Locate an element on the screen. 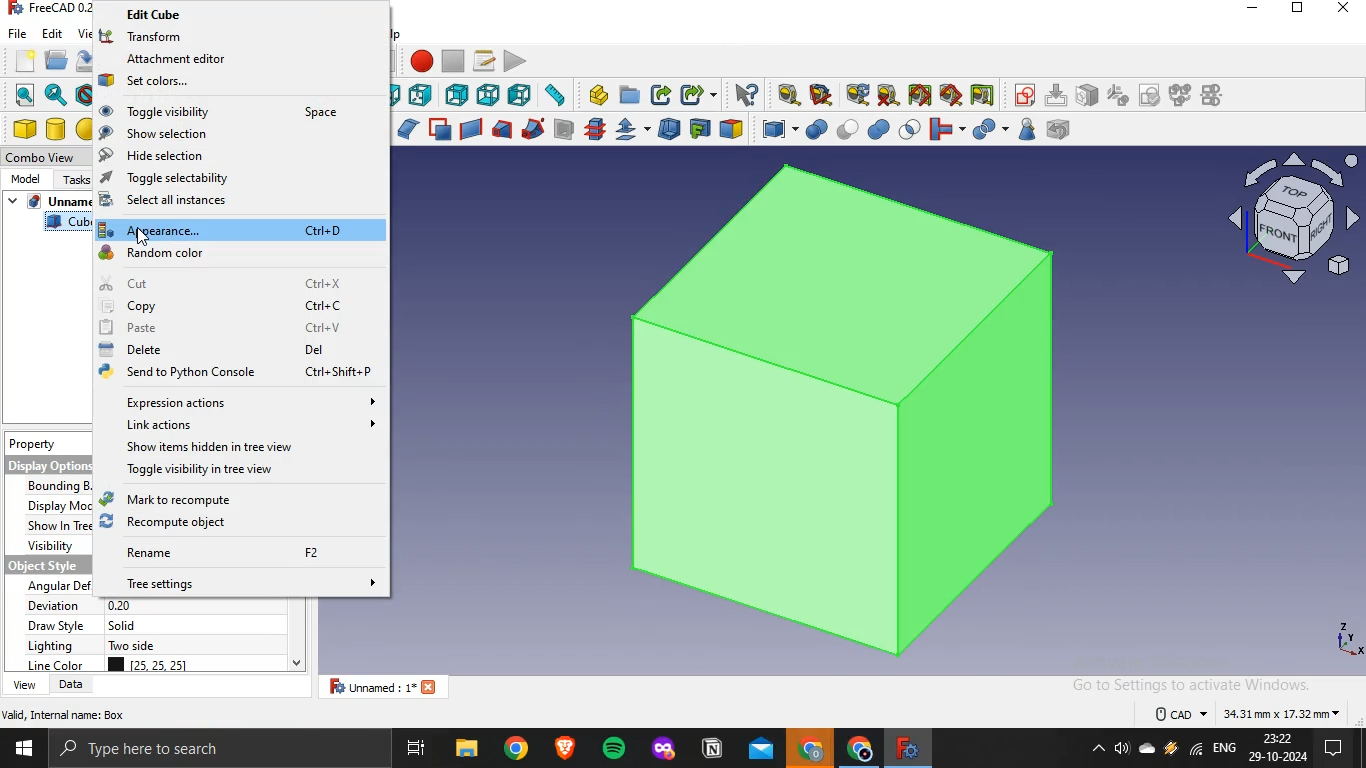 This screenshot has height=768, width=1366. cylinder is located at coordinates (57, 129).